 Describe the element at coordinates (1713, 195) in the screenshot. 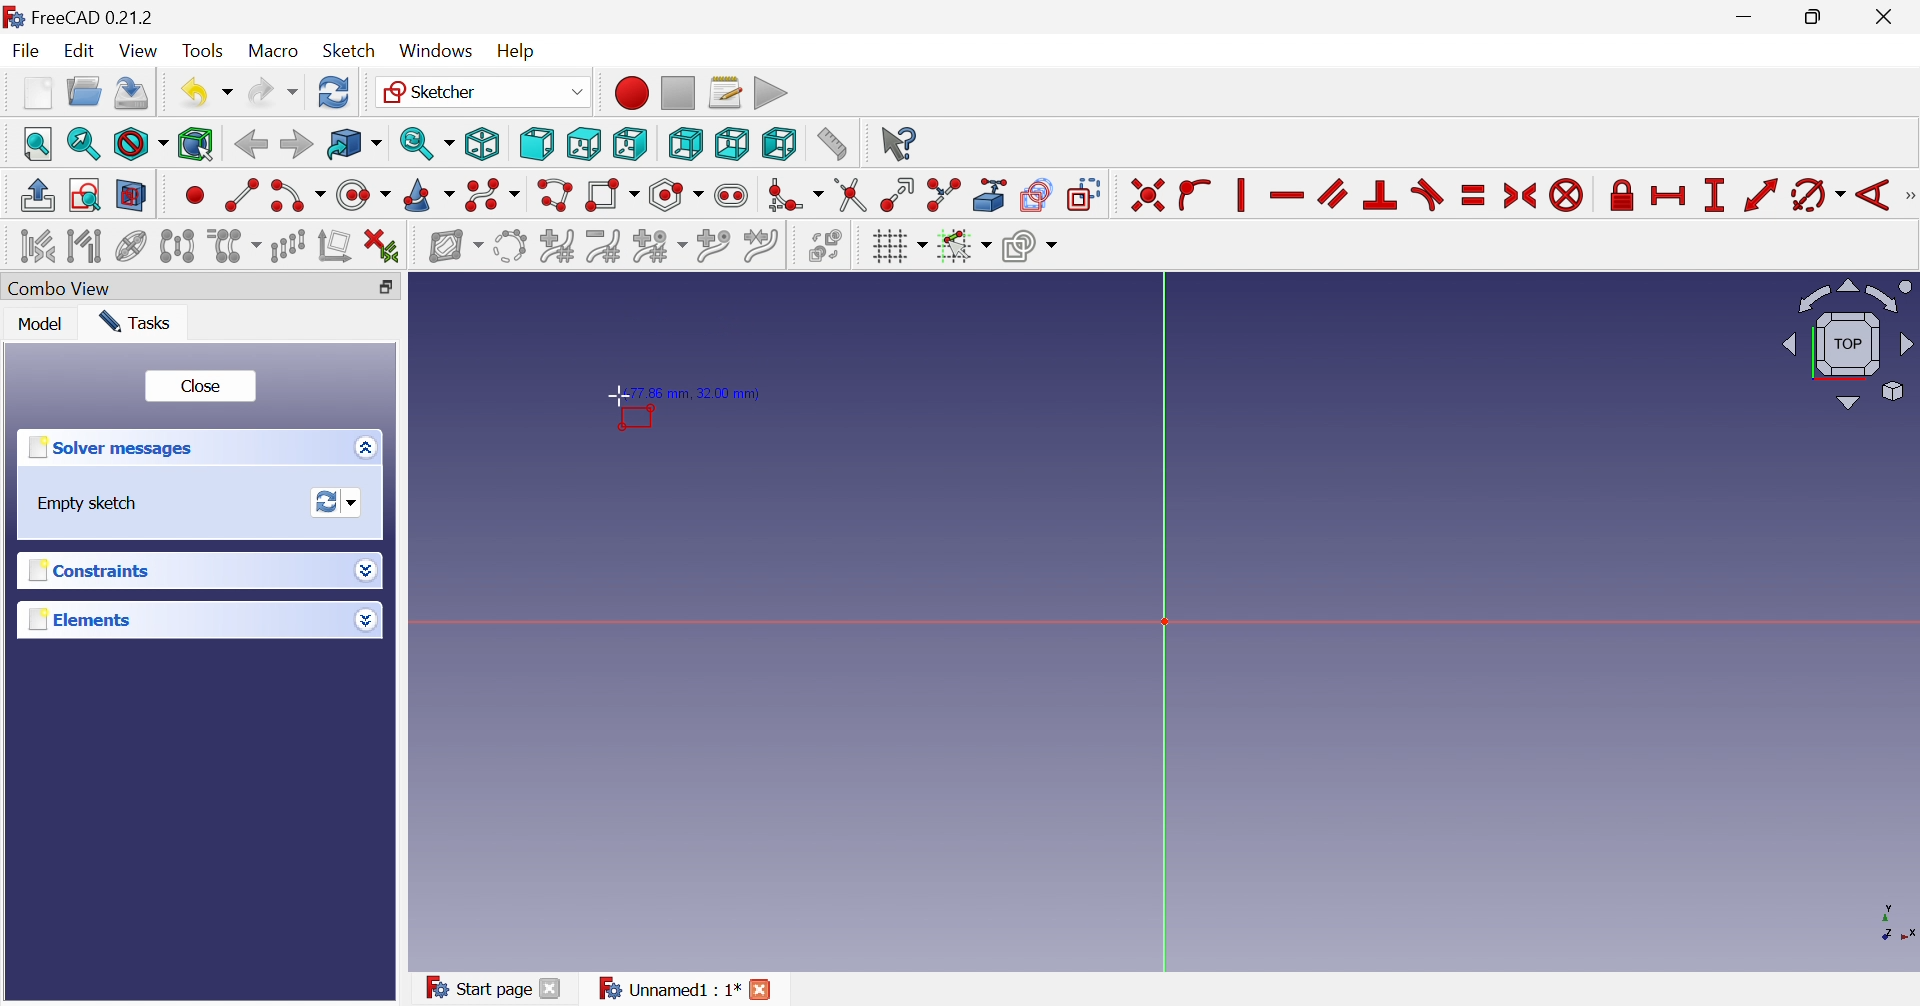

I see `Constrain vertical distance` at that location.